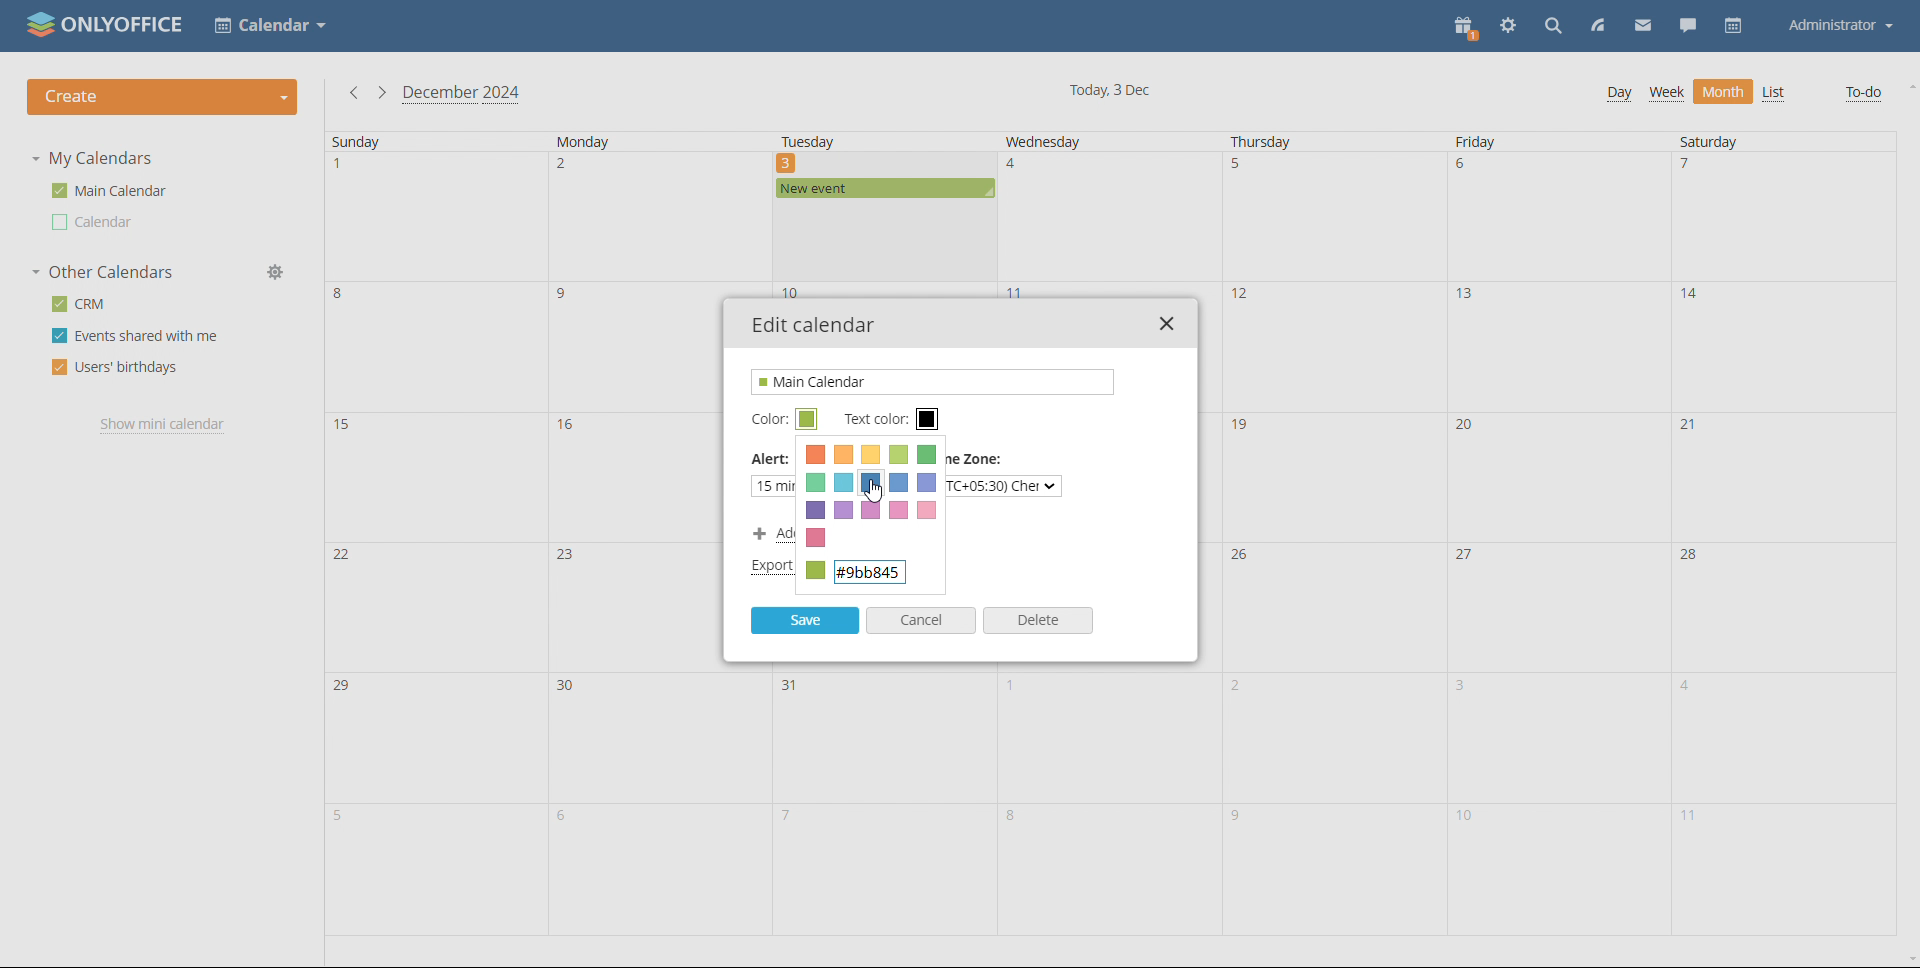 Image resolution: width=1920 pixels, height=968 pixels. Describe the element at coordinates (435, 870) in the screenshot. I see `date` at that location.